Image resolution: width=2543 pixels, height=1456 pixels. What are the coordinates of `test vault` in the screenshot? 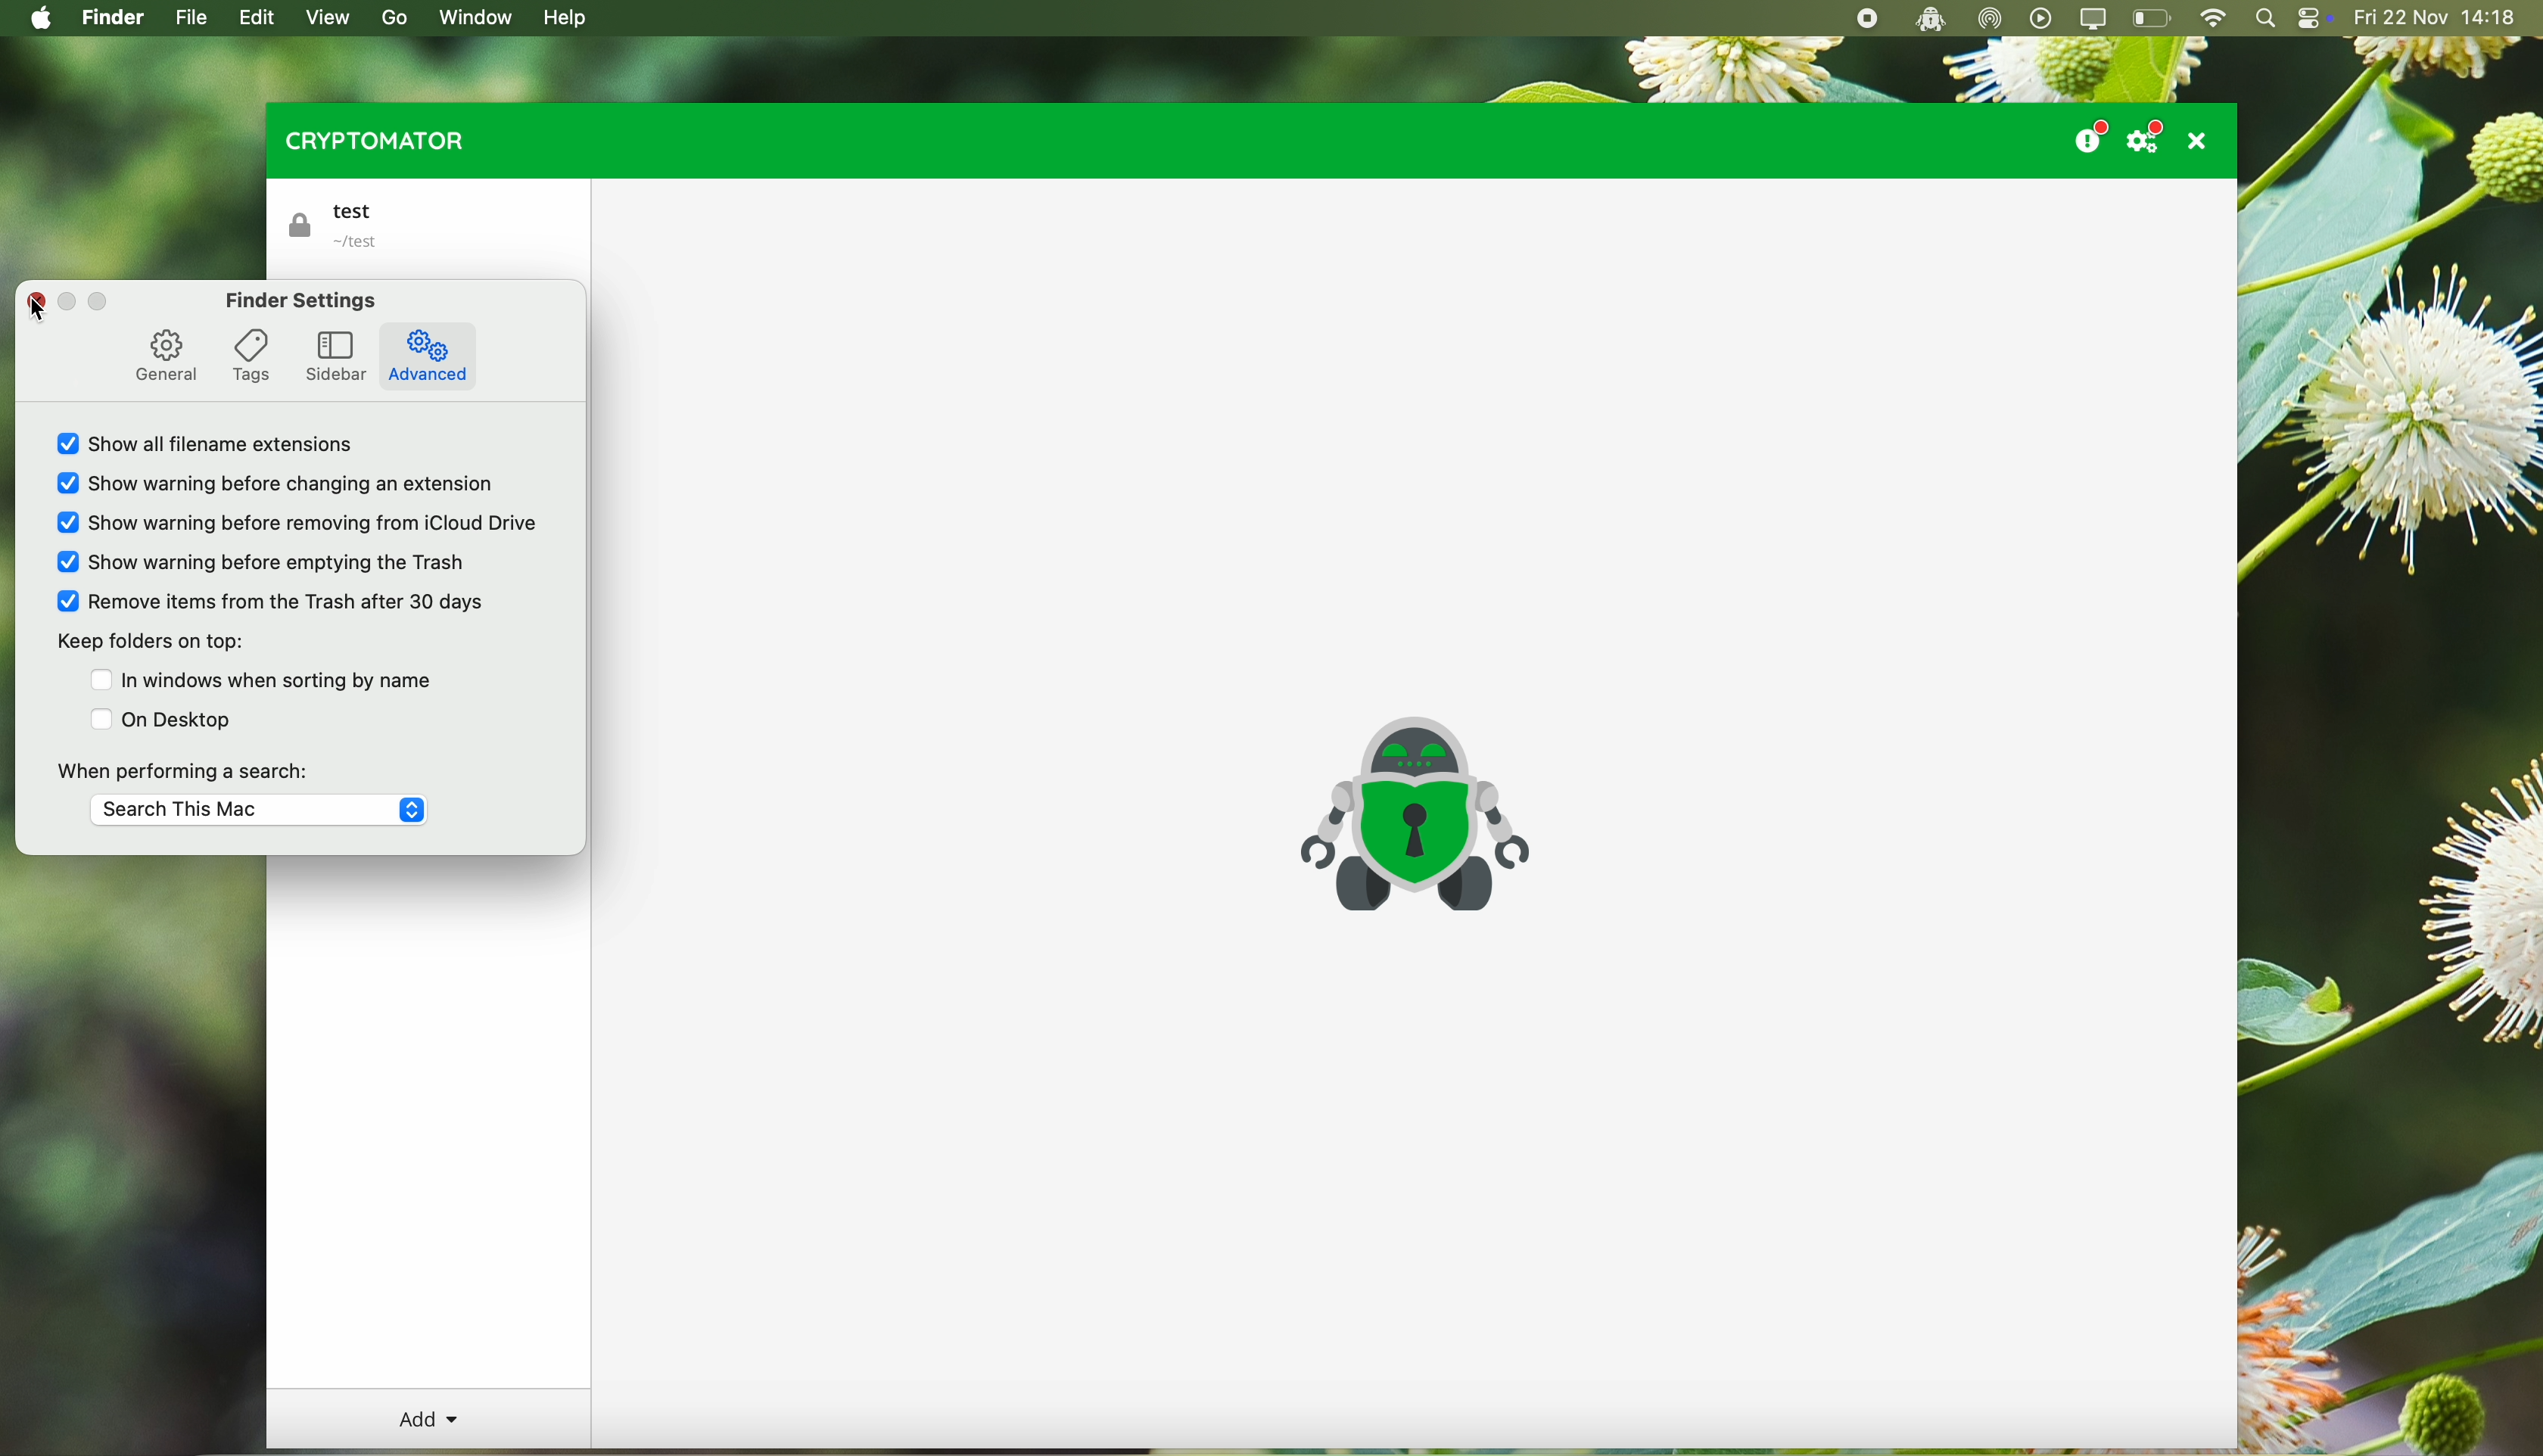 It's located at (342, 226).